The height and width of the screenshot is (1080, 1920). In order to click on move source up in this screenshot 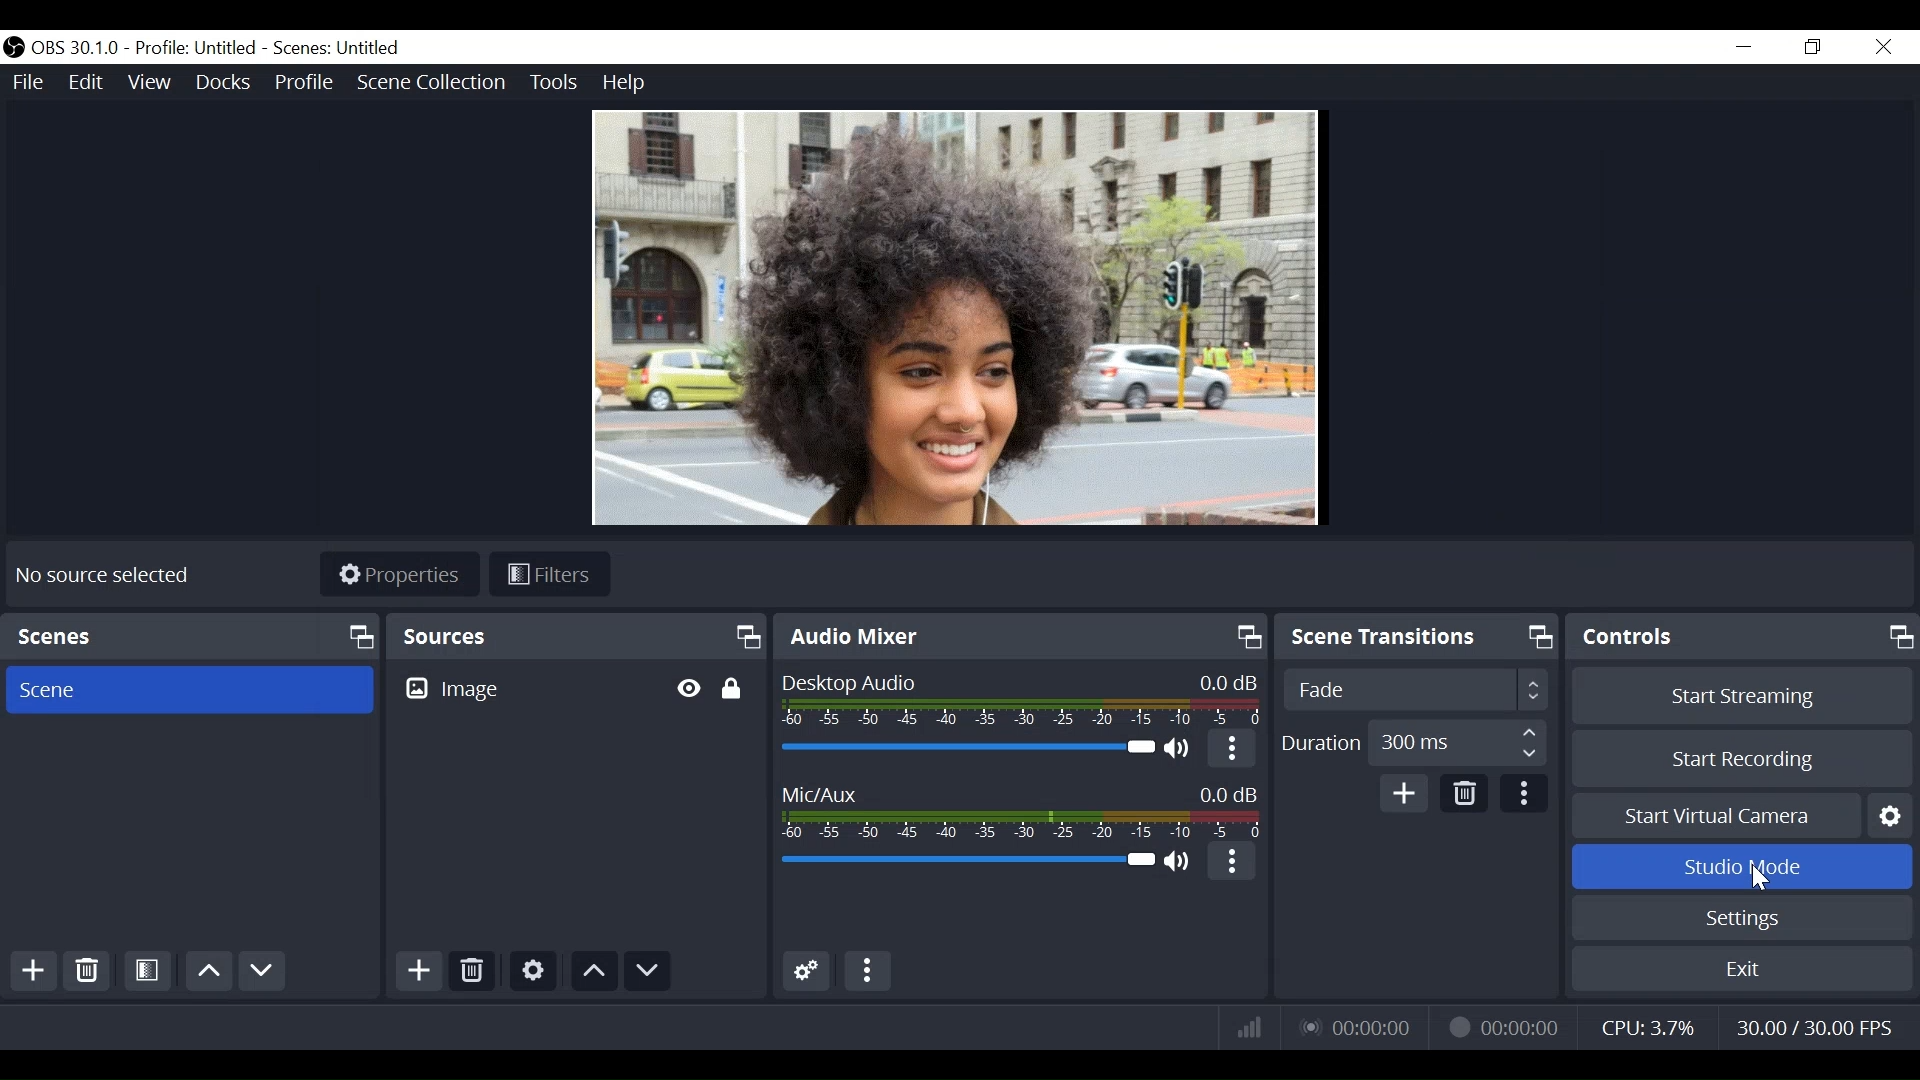, I will do `click(593, 971)`.